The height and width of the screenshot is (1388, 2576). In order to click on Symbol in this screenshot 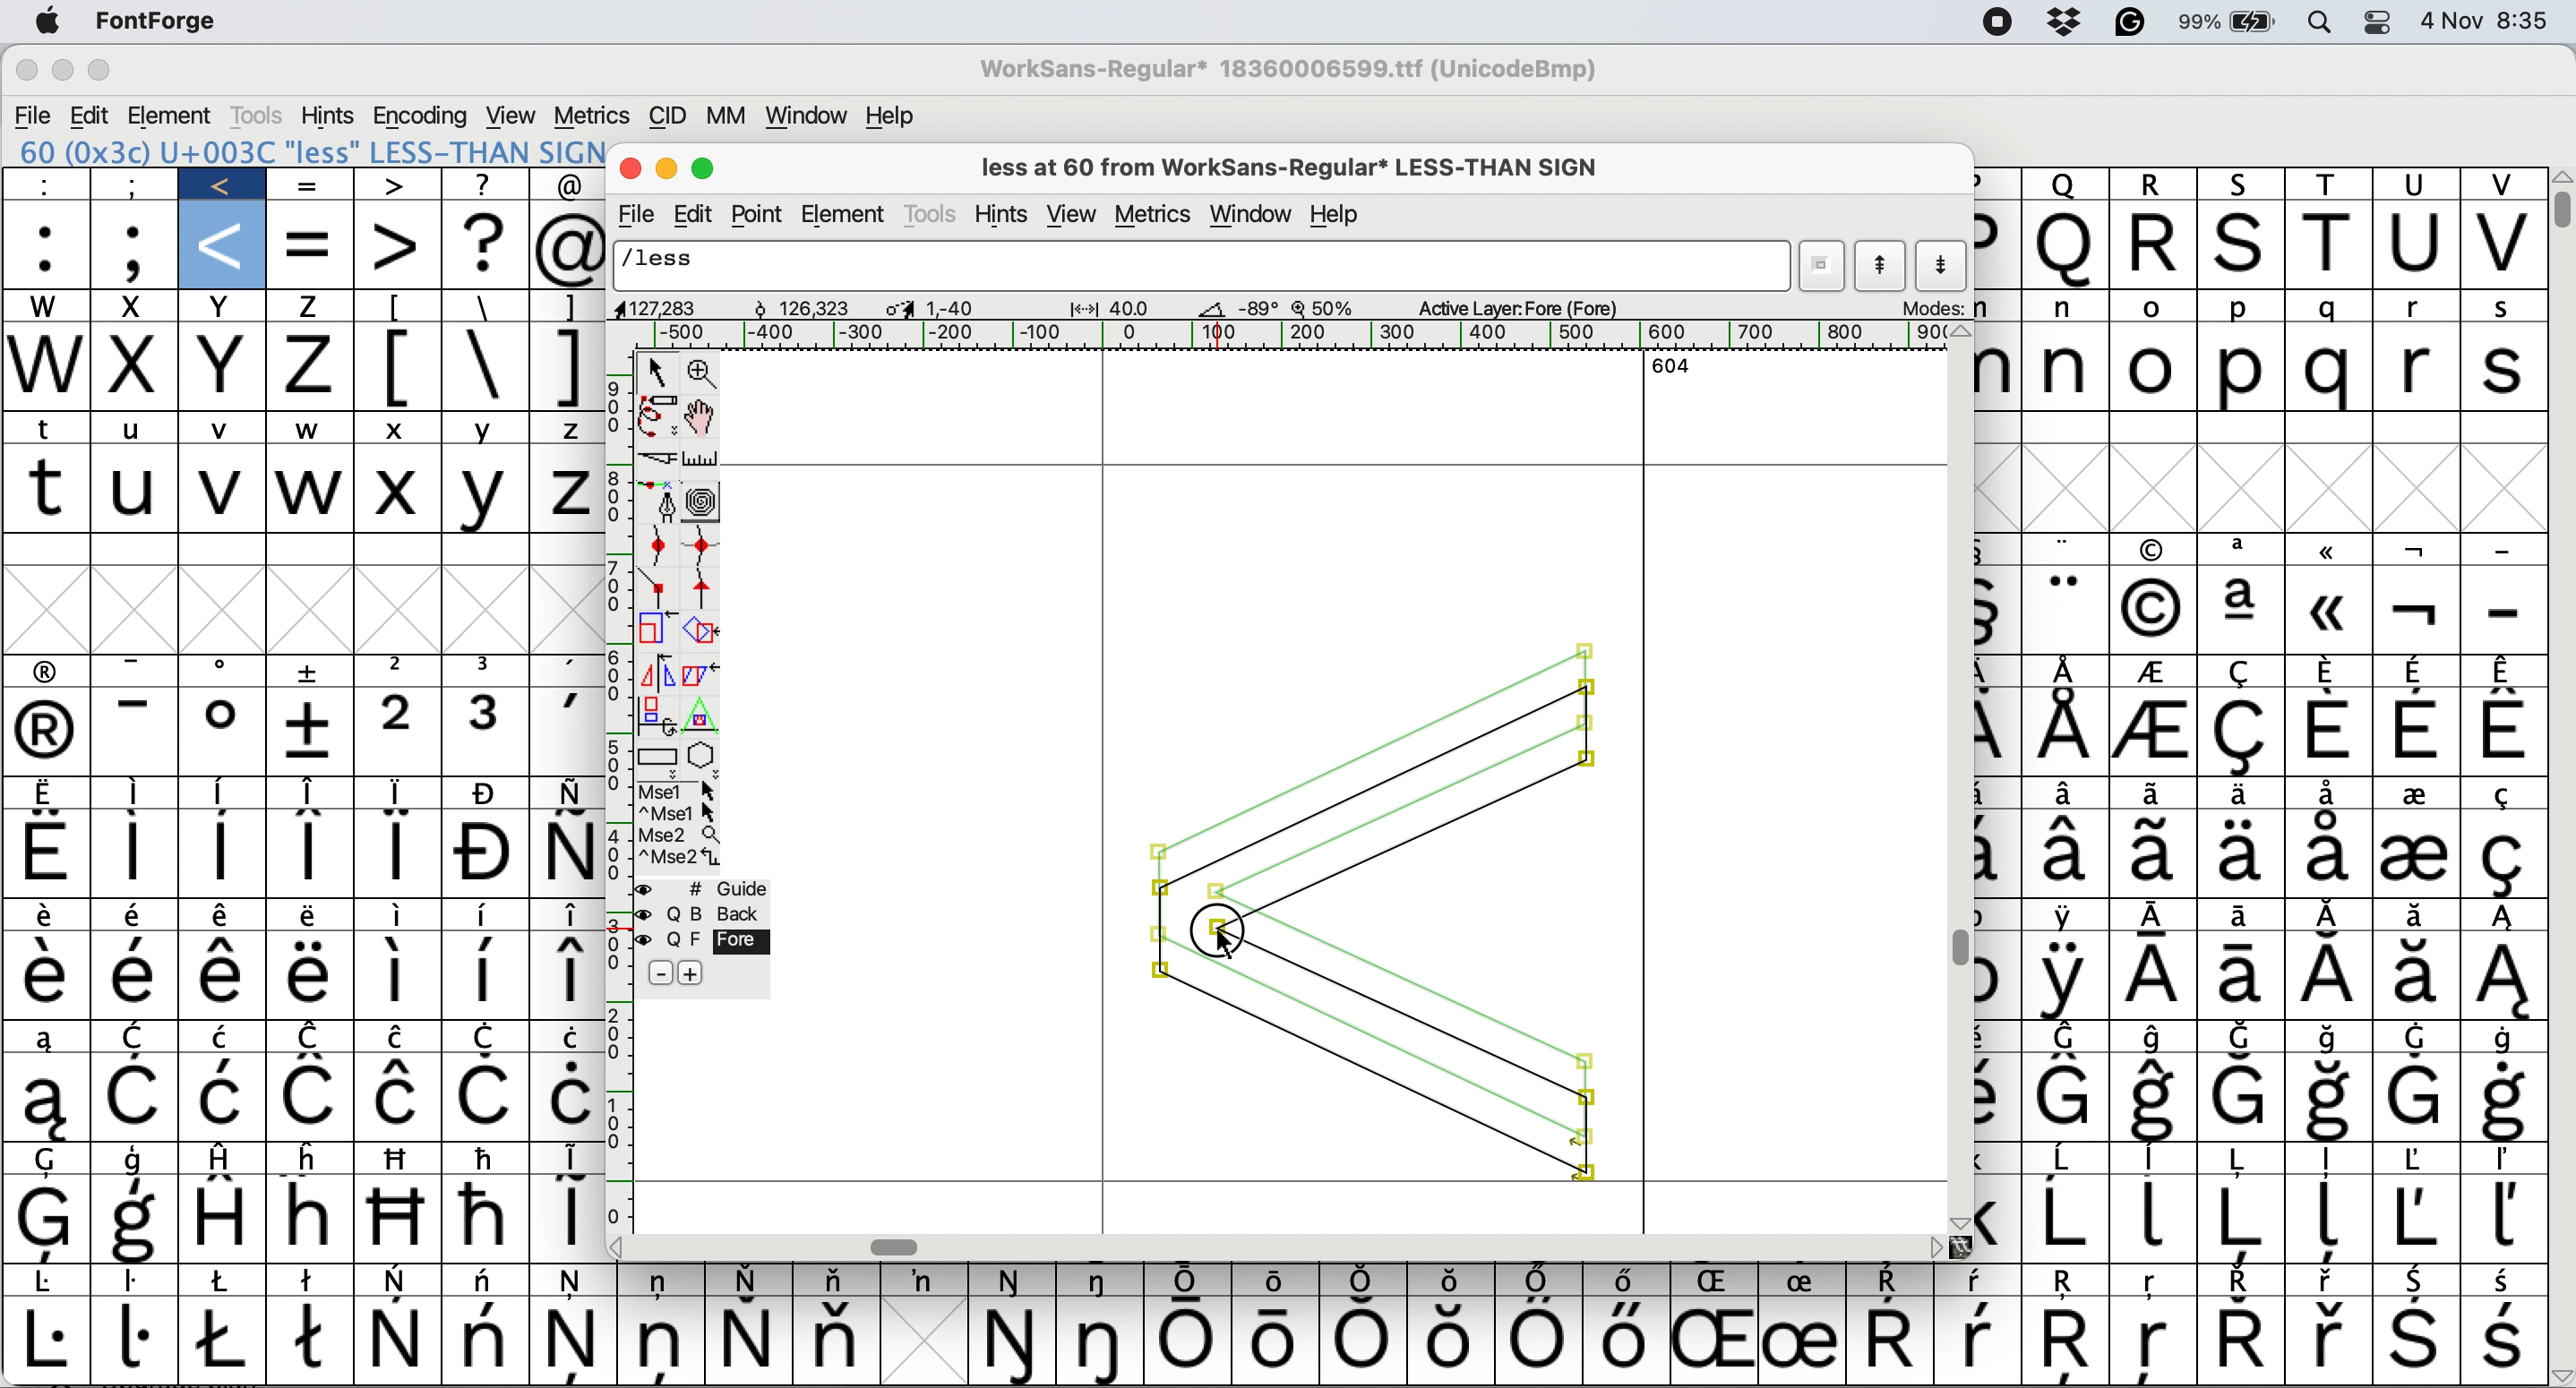, I will do `click(49, 1041)`.